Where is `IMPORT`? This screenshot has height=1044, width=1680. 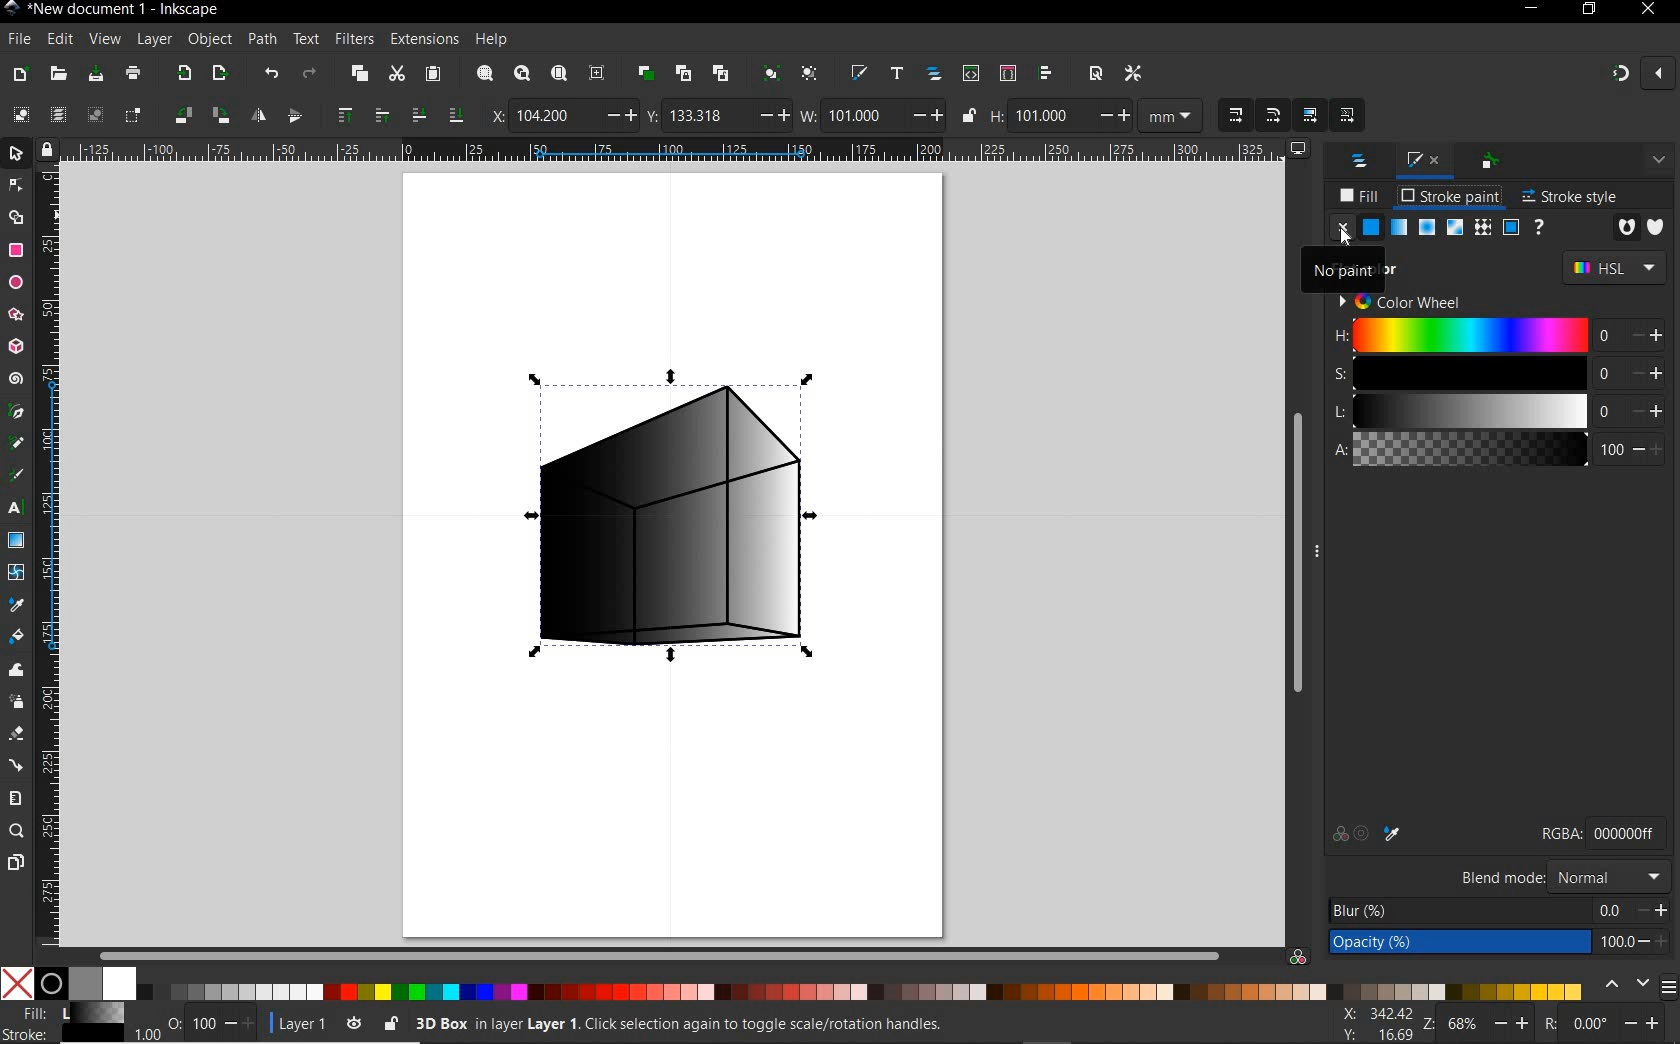
IMPORT is located at coordinates (183, 72).